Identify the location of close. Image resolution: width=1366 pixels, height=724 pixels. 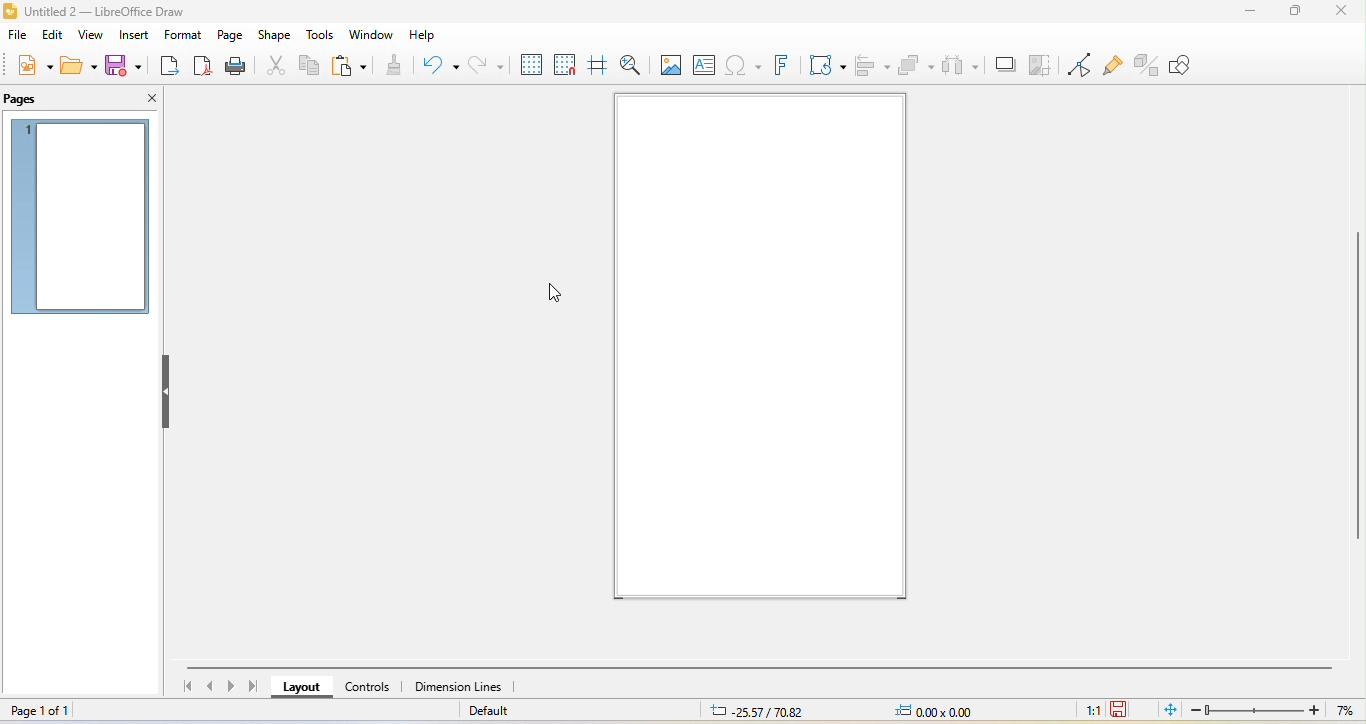
(144, 98).